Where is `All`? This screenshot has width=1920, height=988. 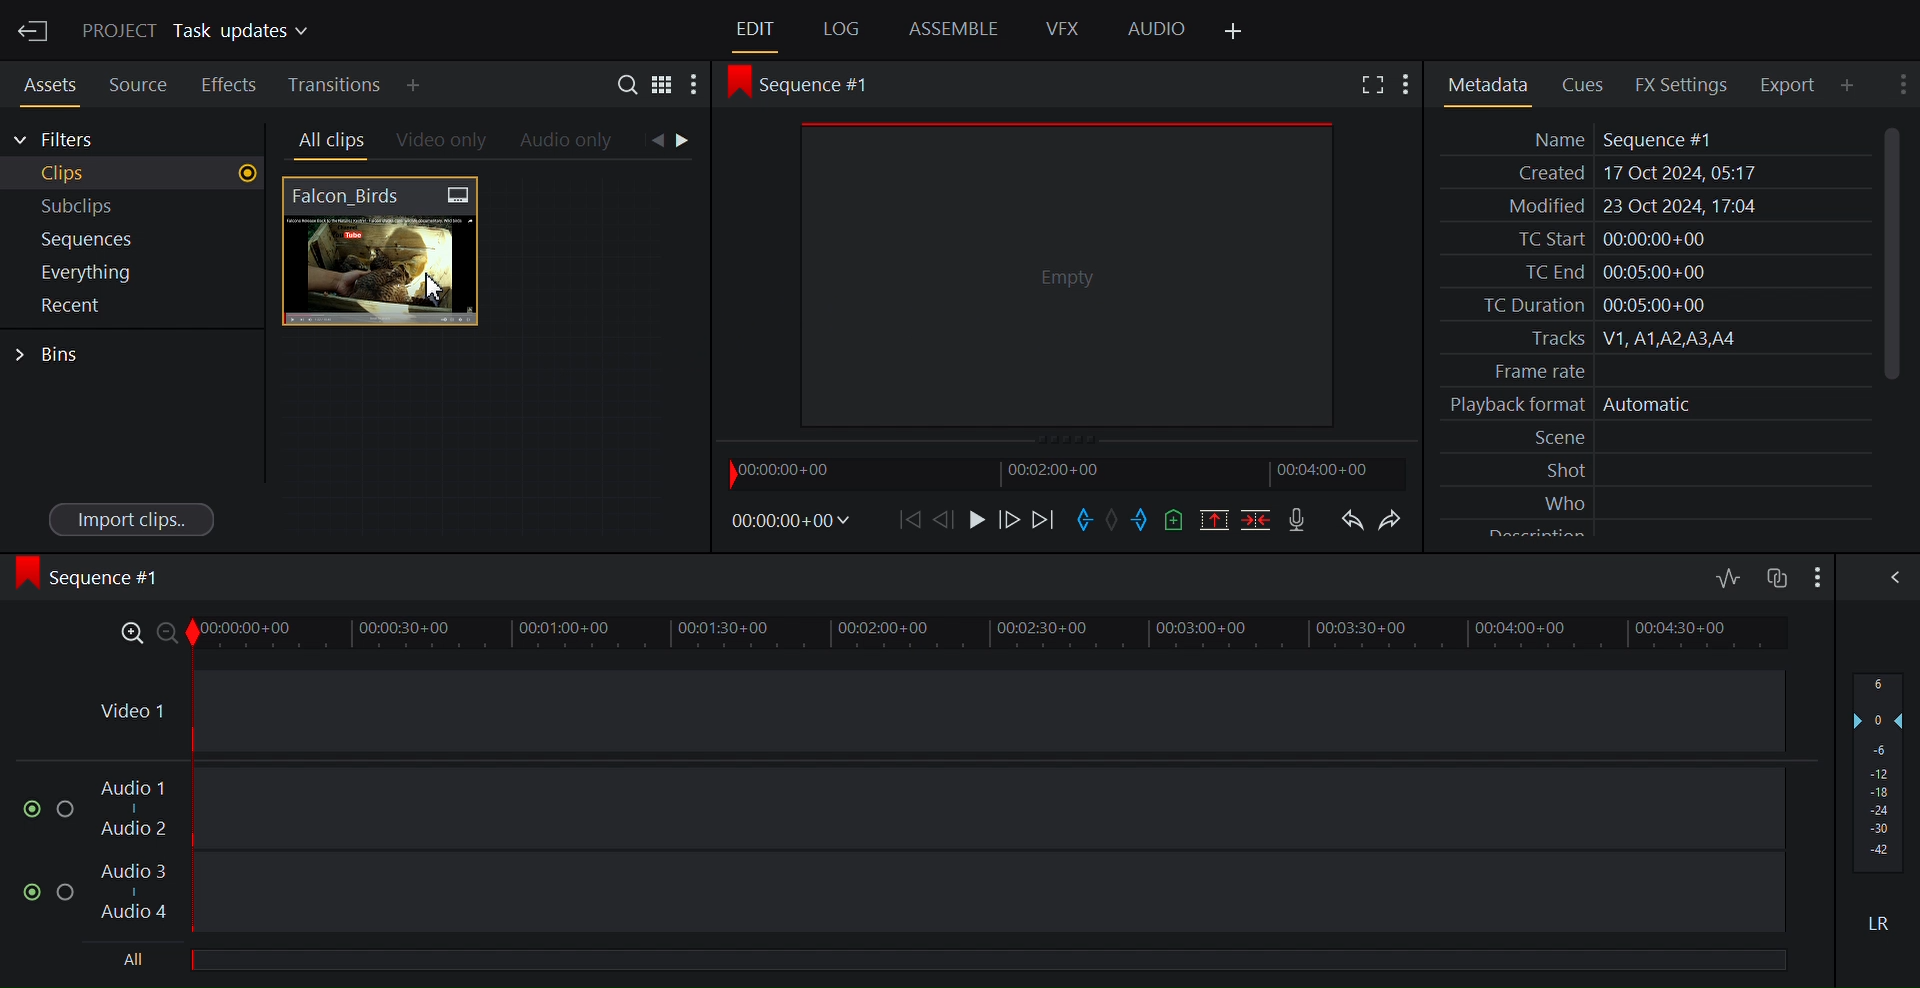
All is located at coordinates (136, 960).